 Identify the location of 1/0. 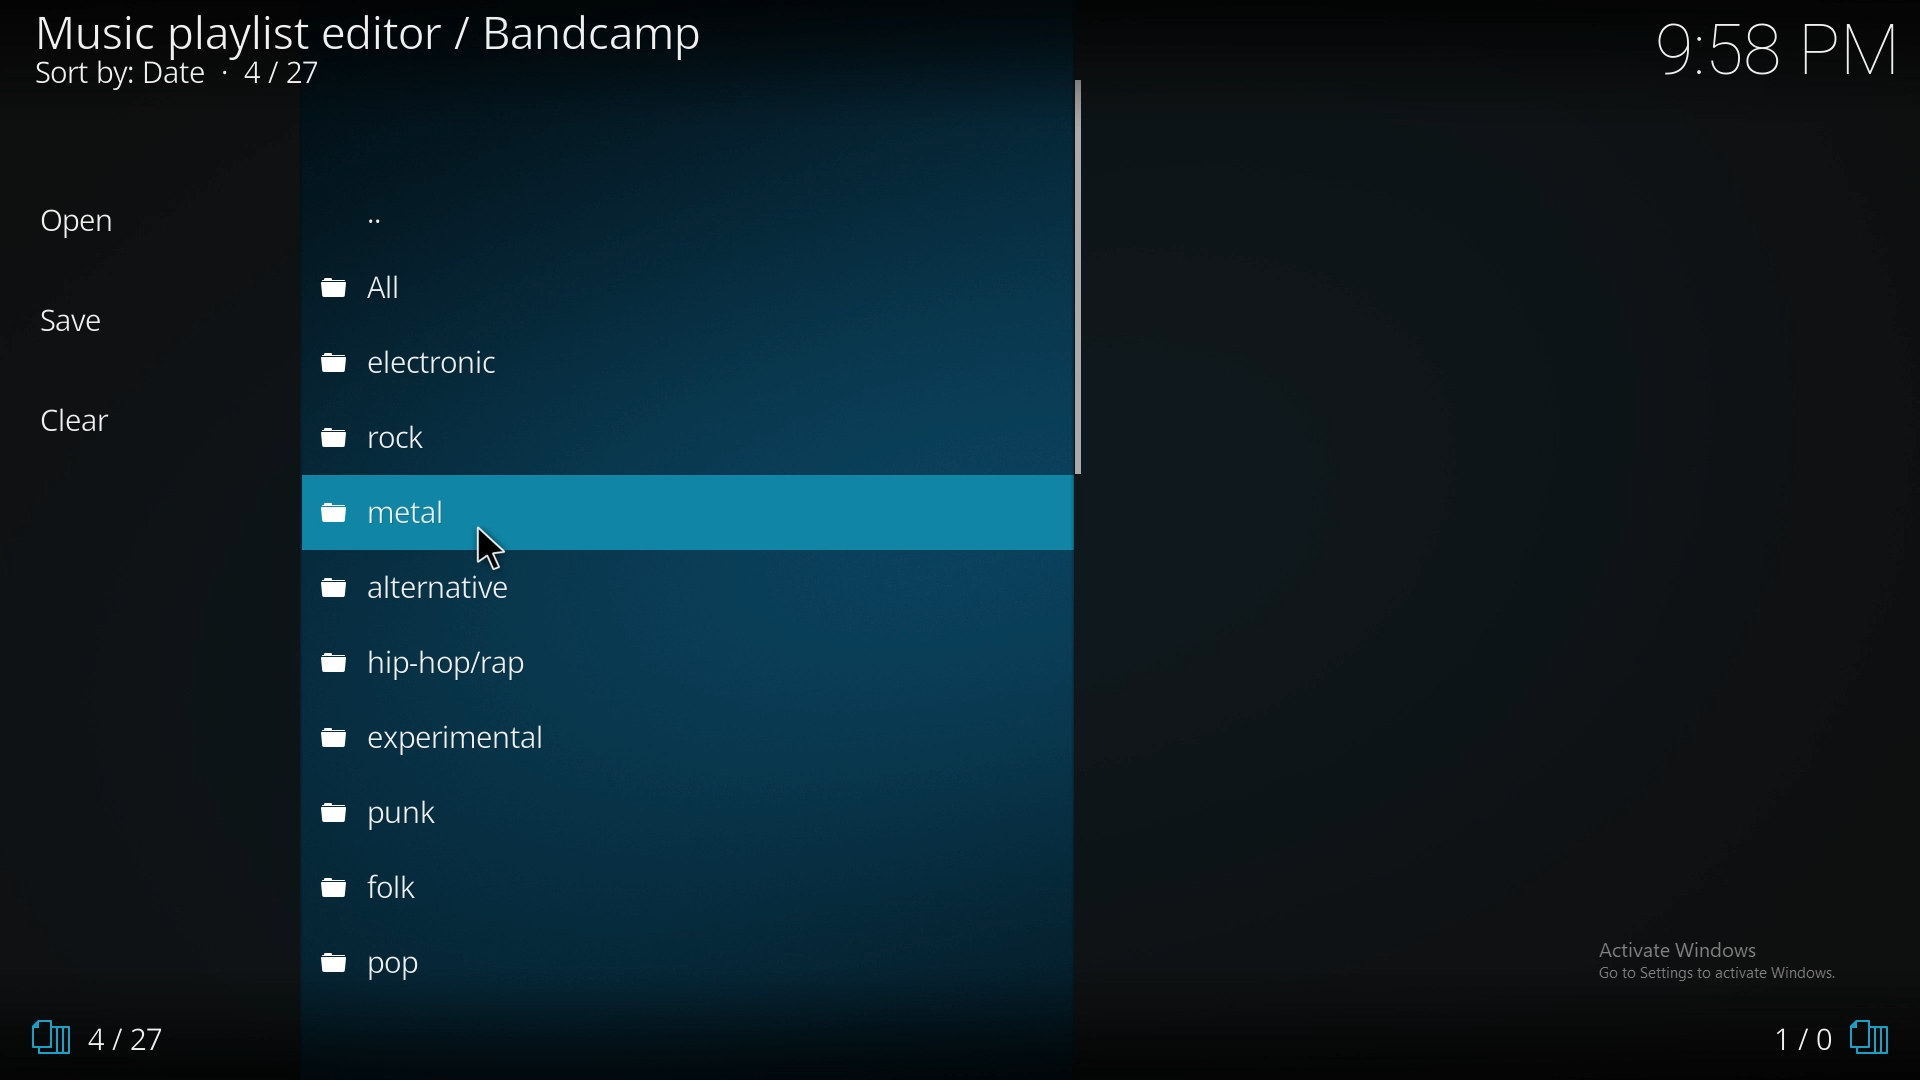
(1830, 1041).